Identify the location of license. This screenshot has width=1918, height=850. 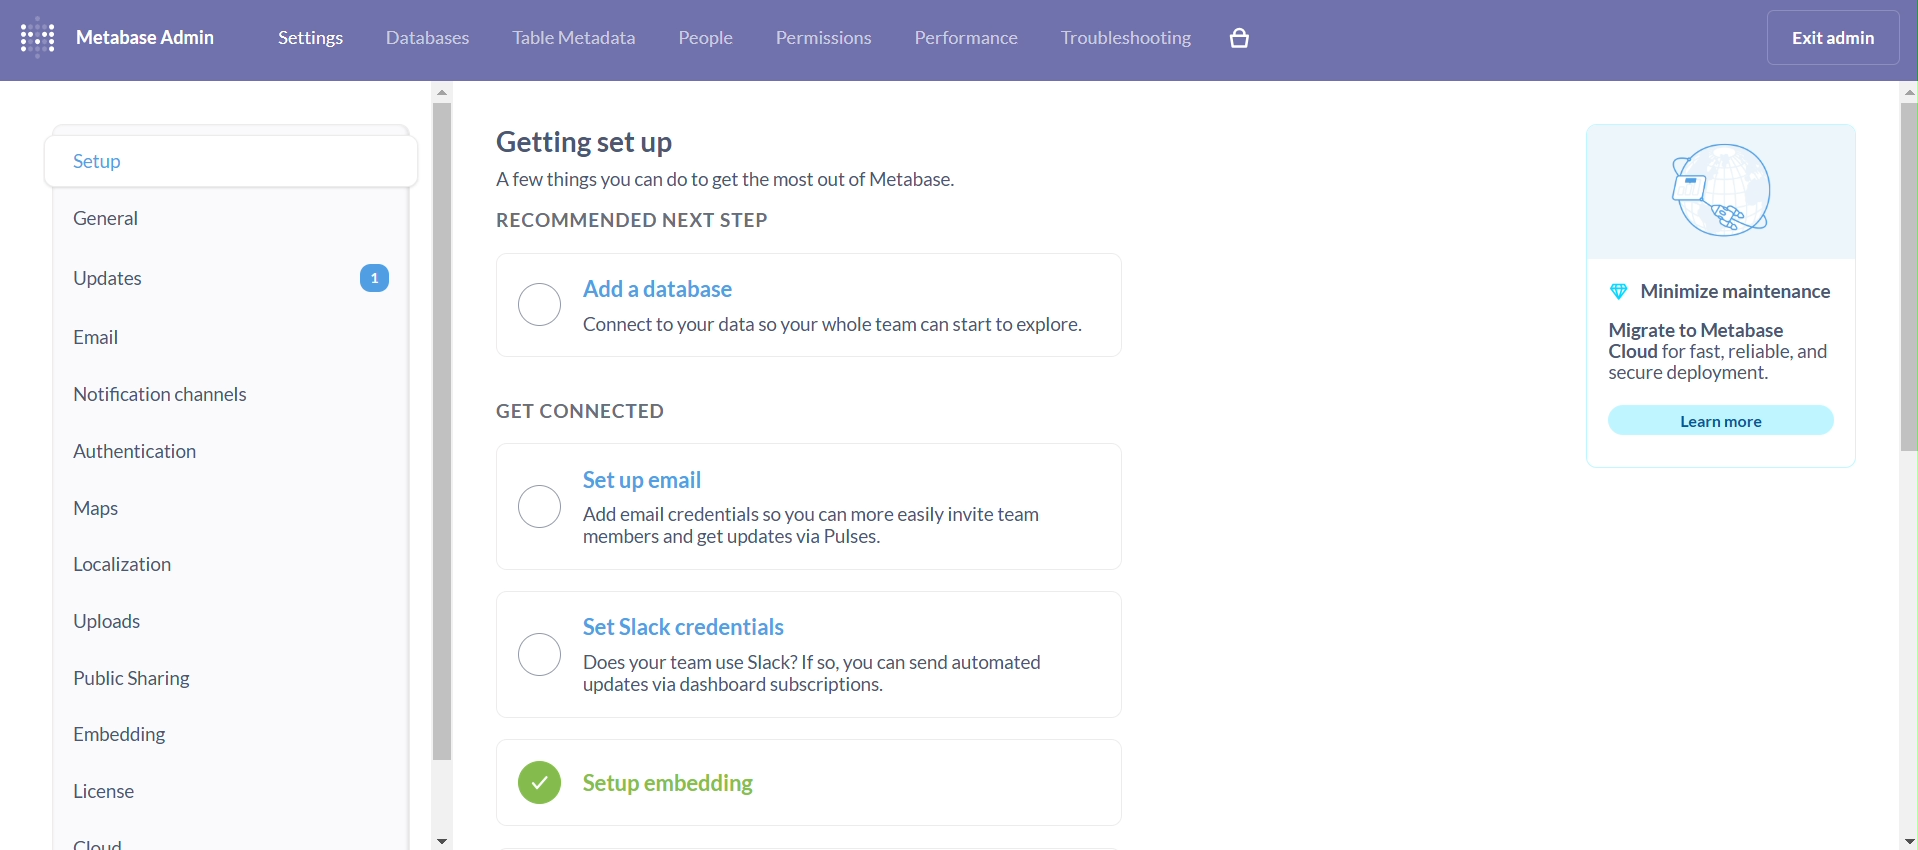
(232, 790).